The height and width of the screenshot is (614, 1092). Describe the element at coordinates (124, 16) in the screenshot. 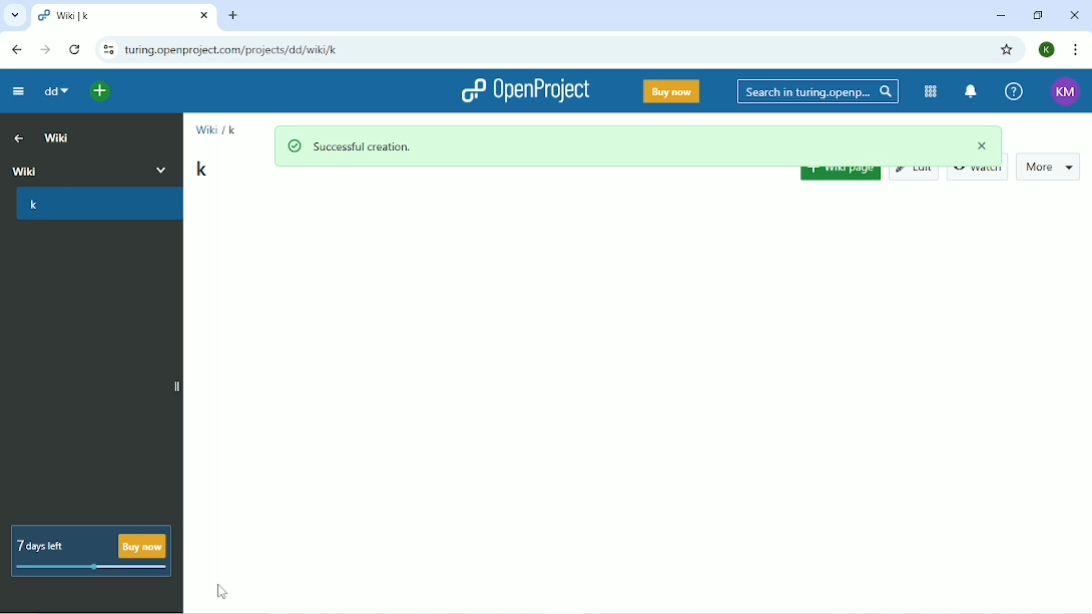

I see `Current tab` at that location.